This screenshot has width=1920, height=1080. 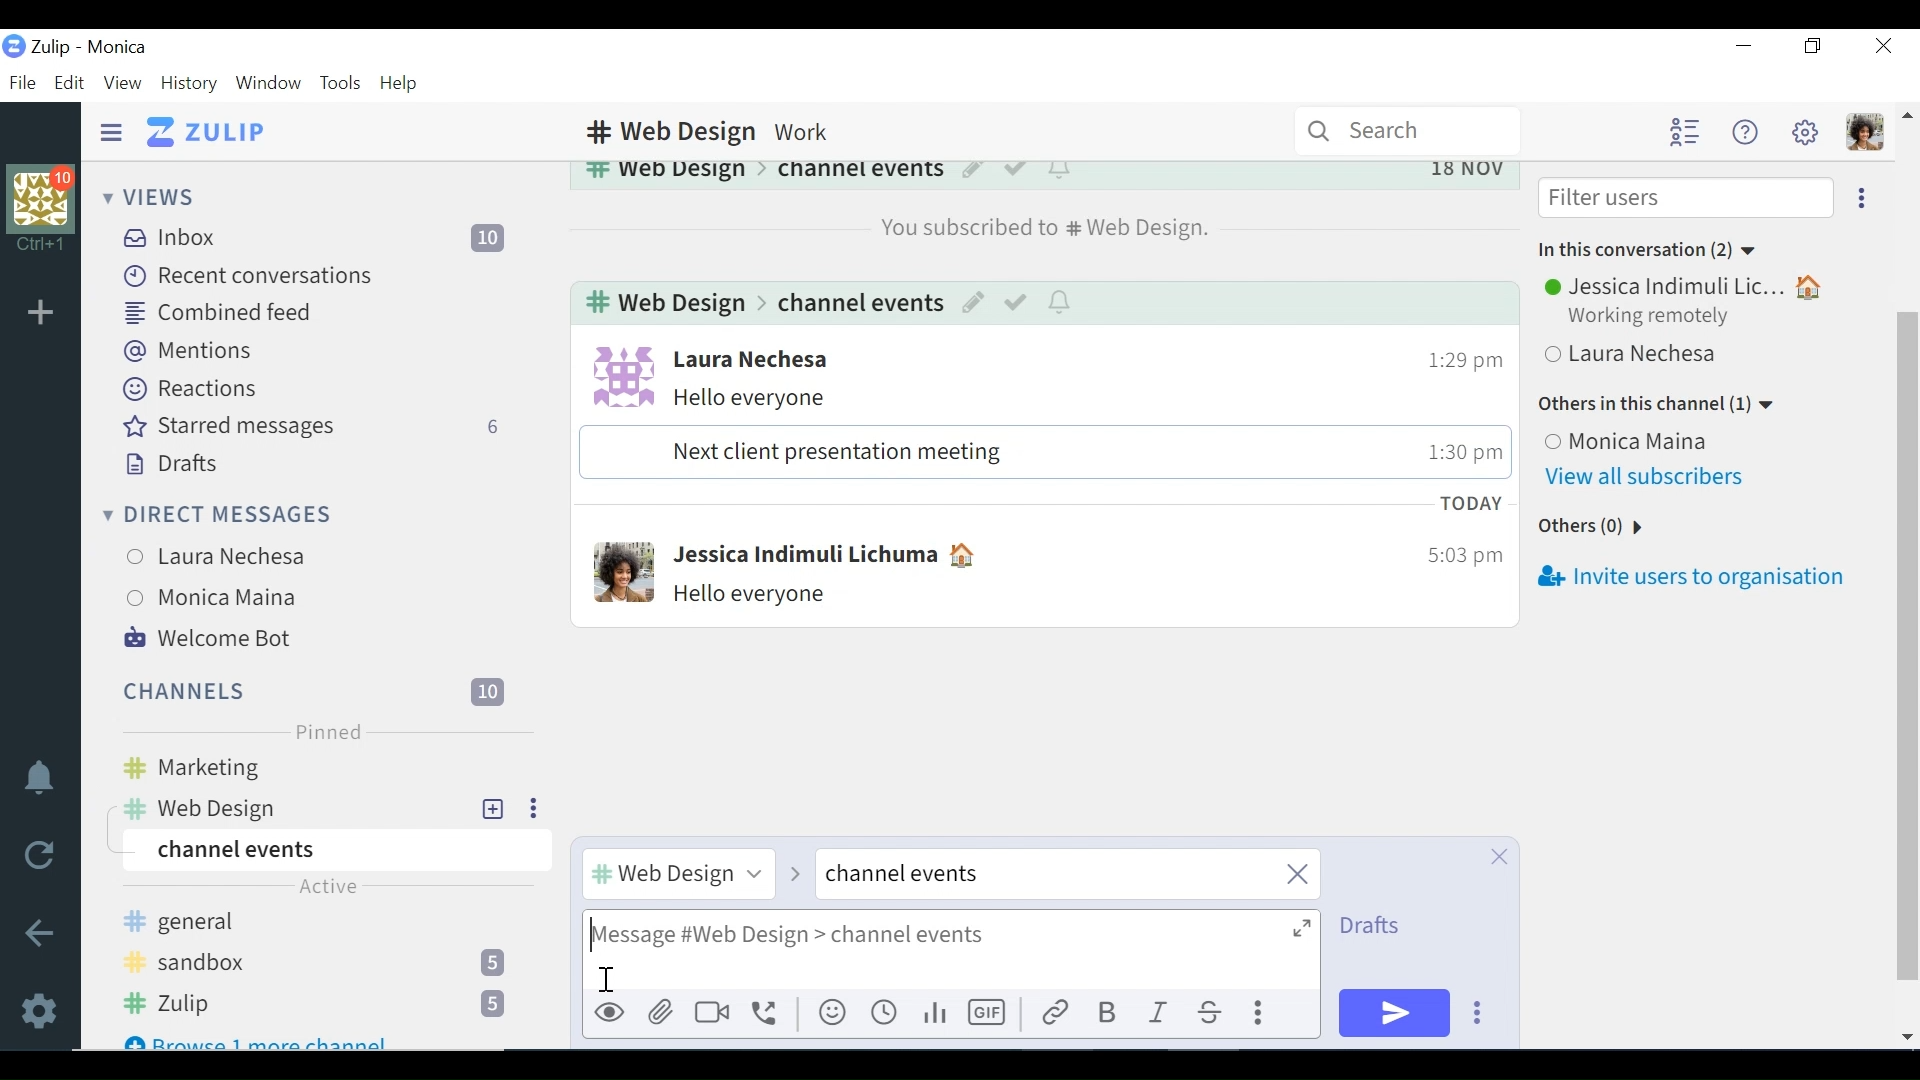 What do you see at coordinates (831, 1014) in the screenshot?
I see `Add emoji` at bounding box center [831, 1014].